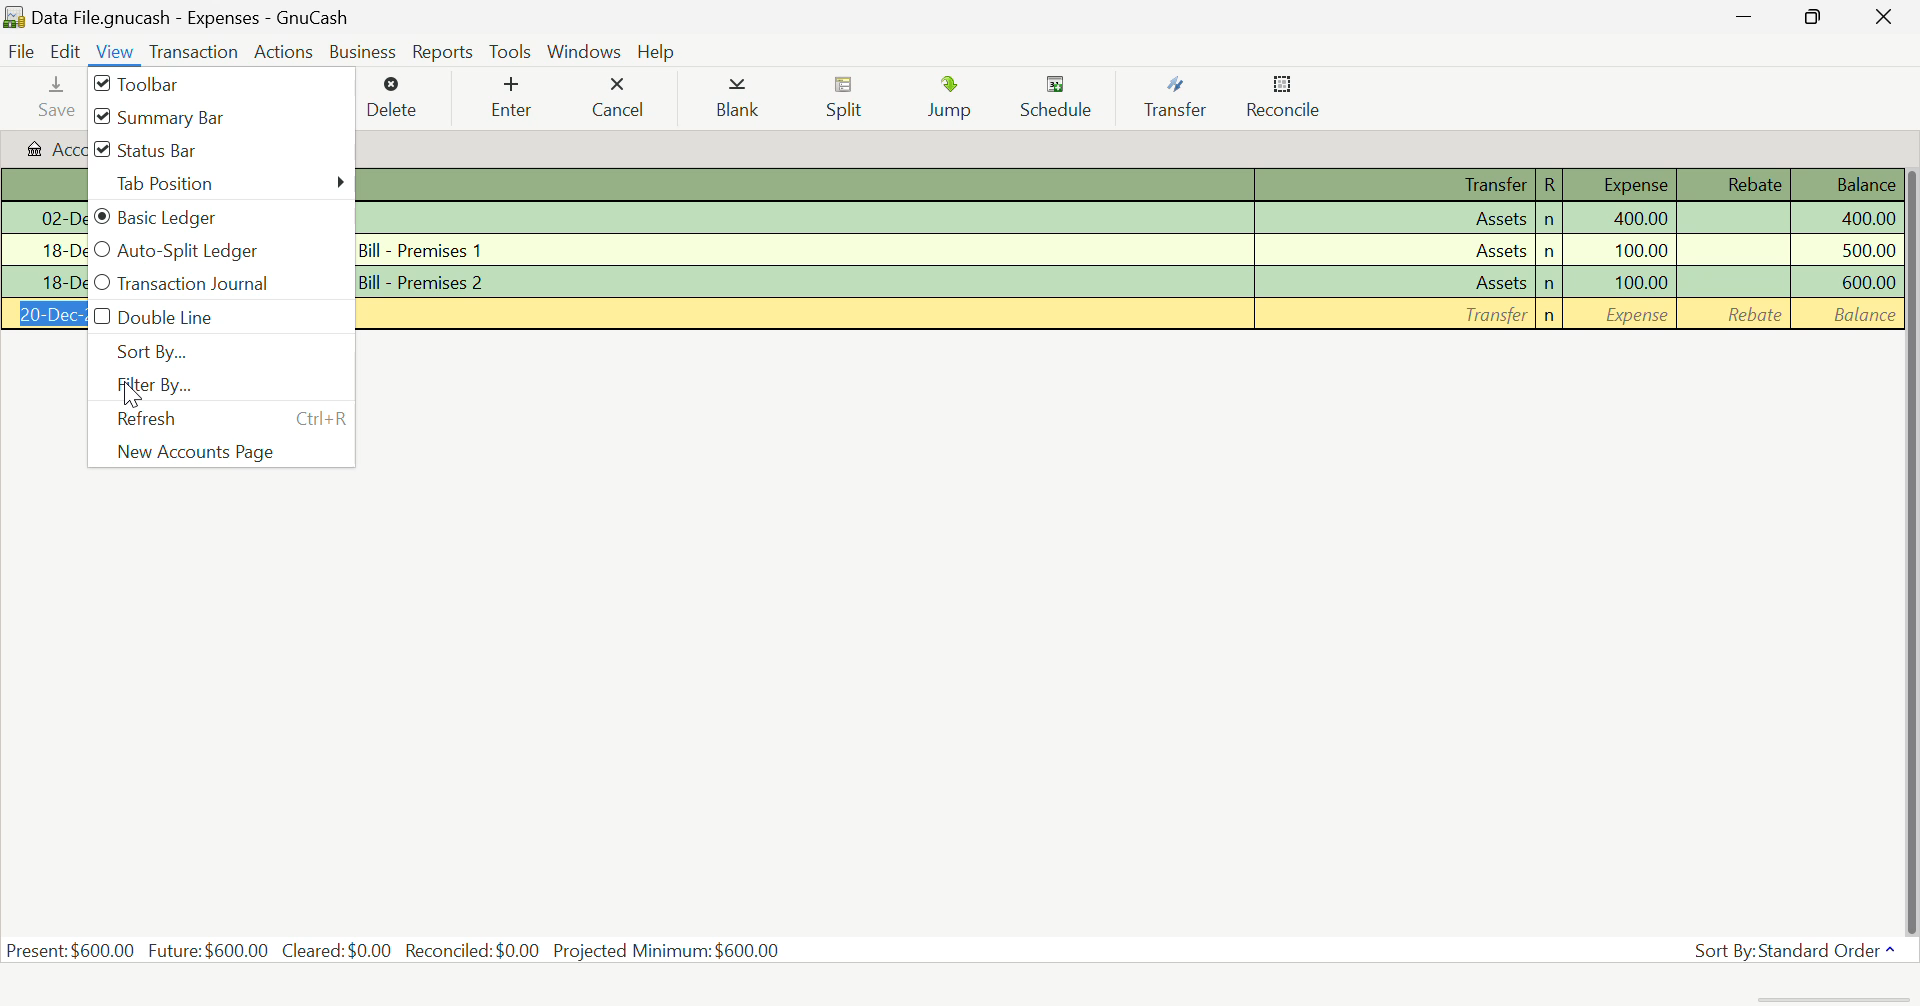 This screenshot has width=1920, height=1006. Describe the element at coordinates (1548, 285) in the screenshot. I see `n` at that location.